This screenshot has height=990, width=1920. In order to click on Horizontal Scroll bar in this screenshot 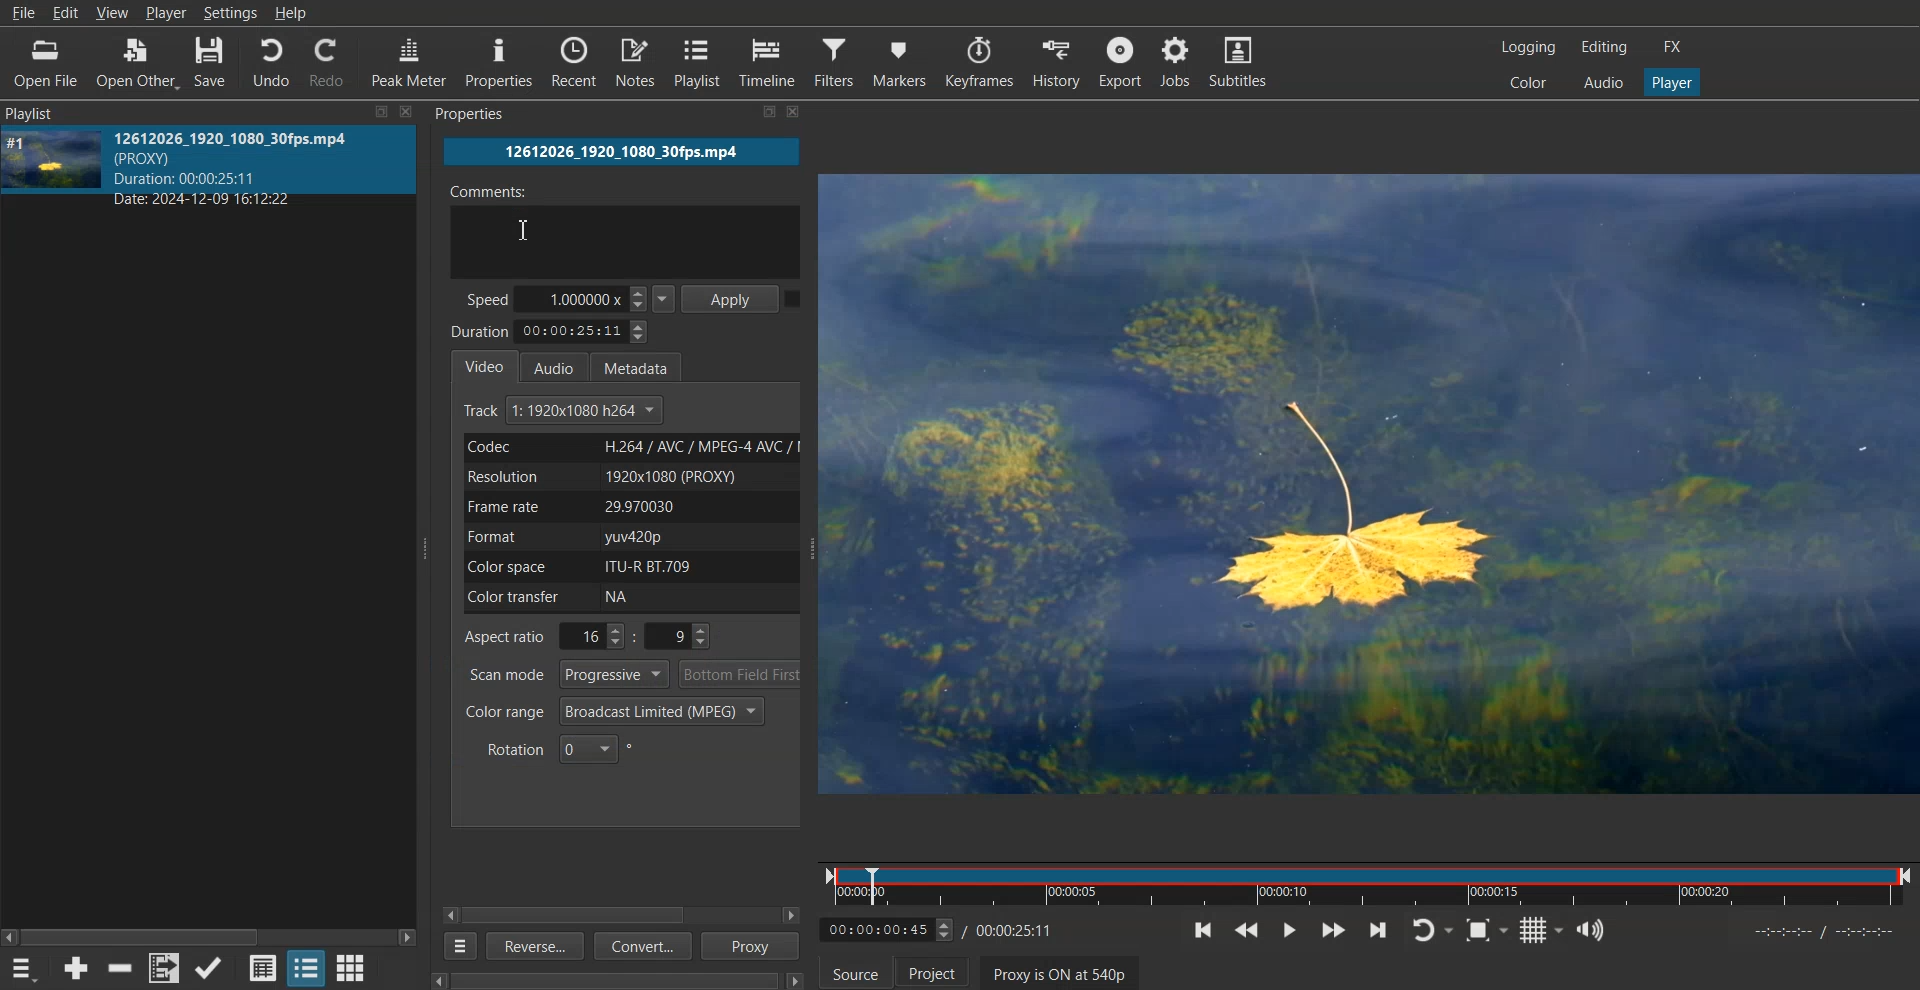, I will do `click(583, 915)`.